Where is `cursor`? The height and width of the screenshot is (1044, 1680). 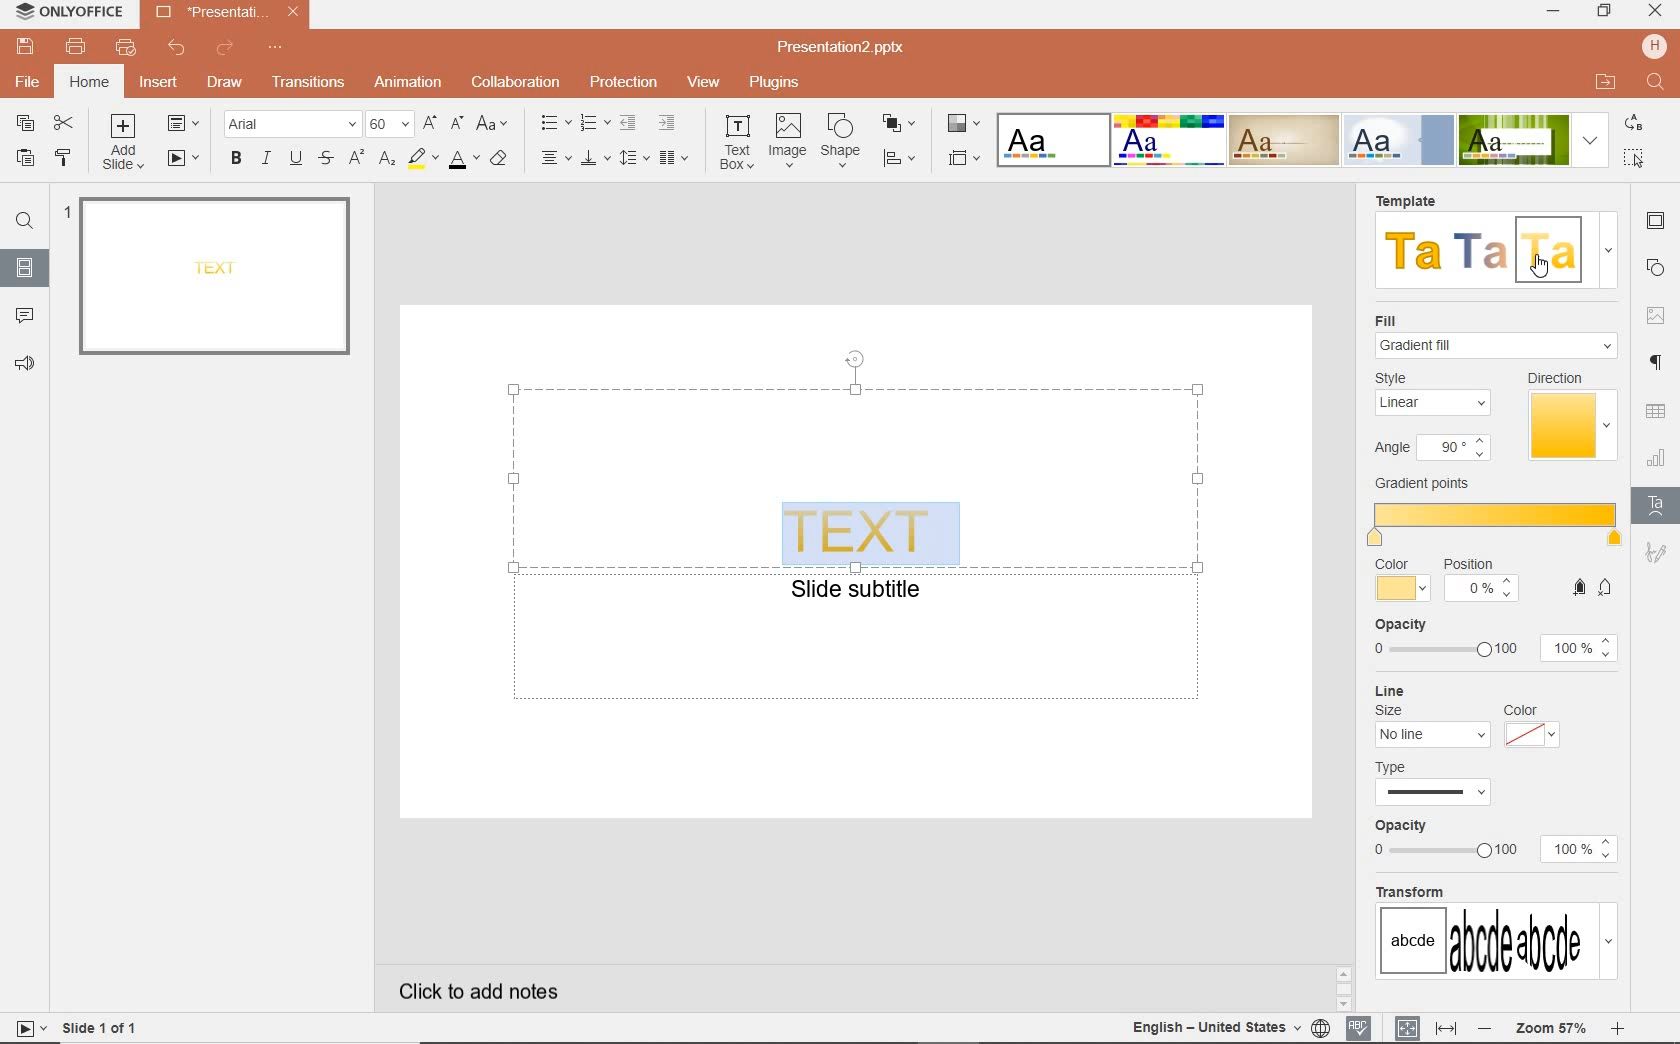
cursor is located at coordinates (1536, 268).